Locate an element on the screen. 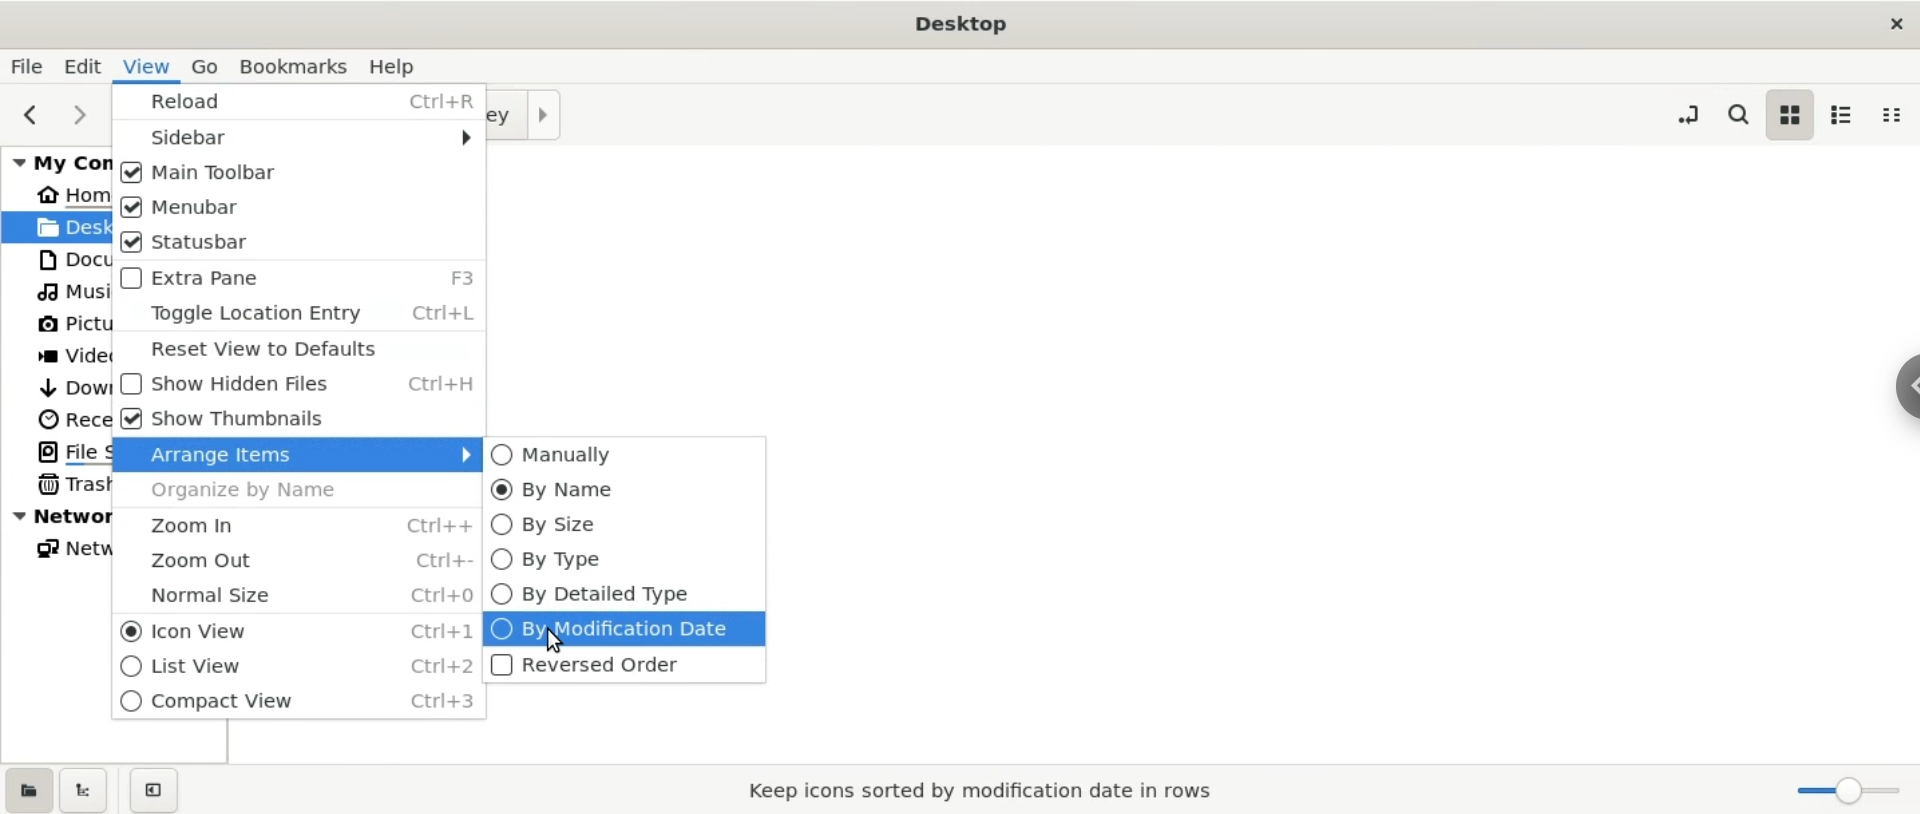 The height and width of the screenshot is (814, 1920). icon view is located at coordinates (1789, 117).